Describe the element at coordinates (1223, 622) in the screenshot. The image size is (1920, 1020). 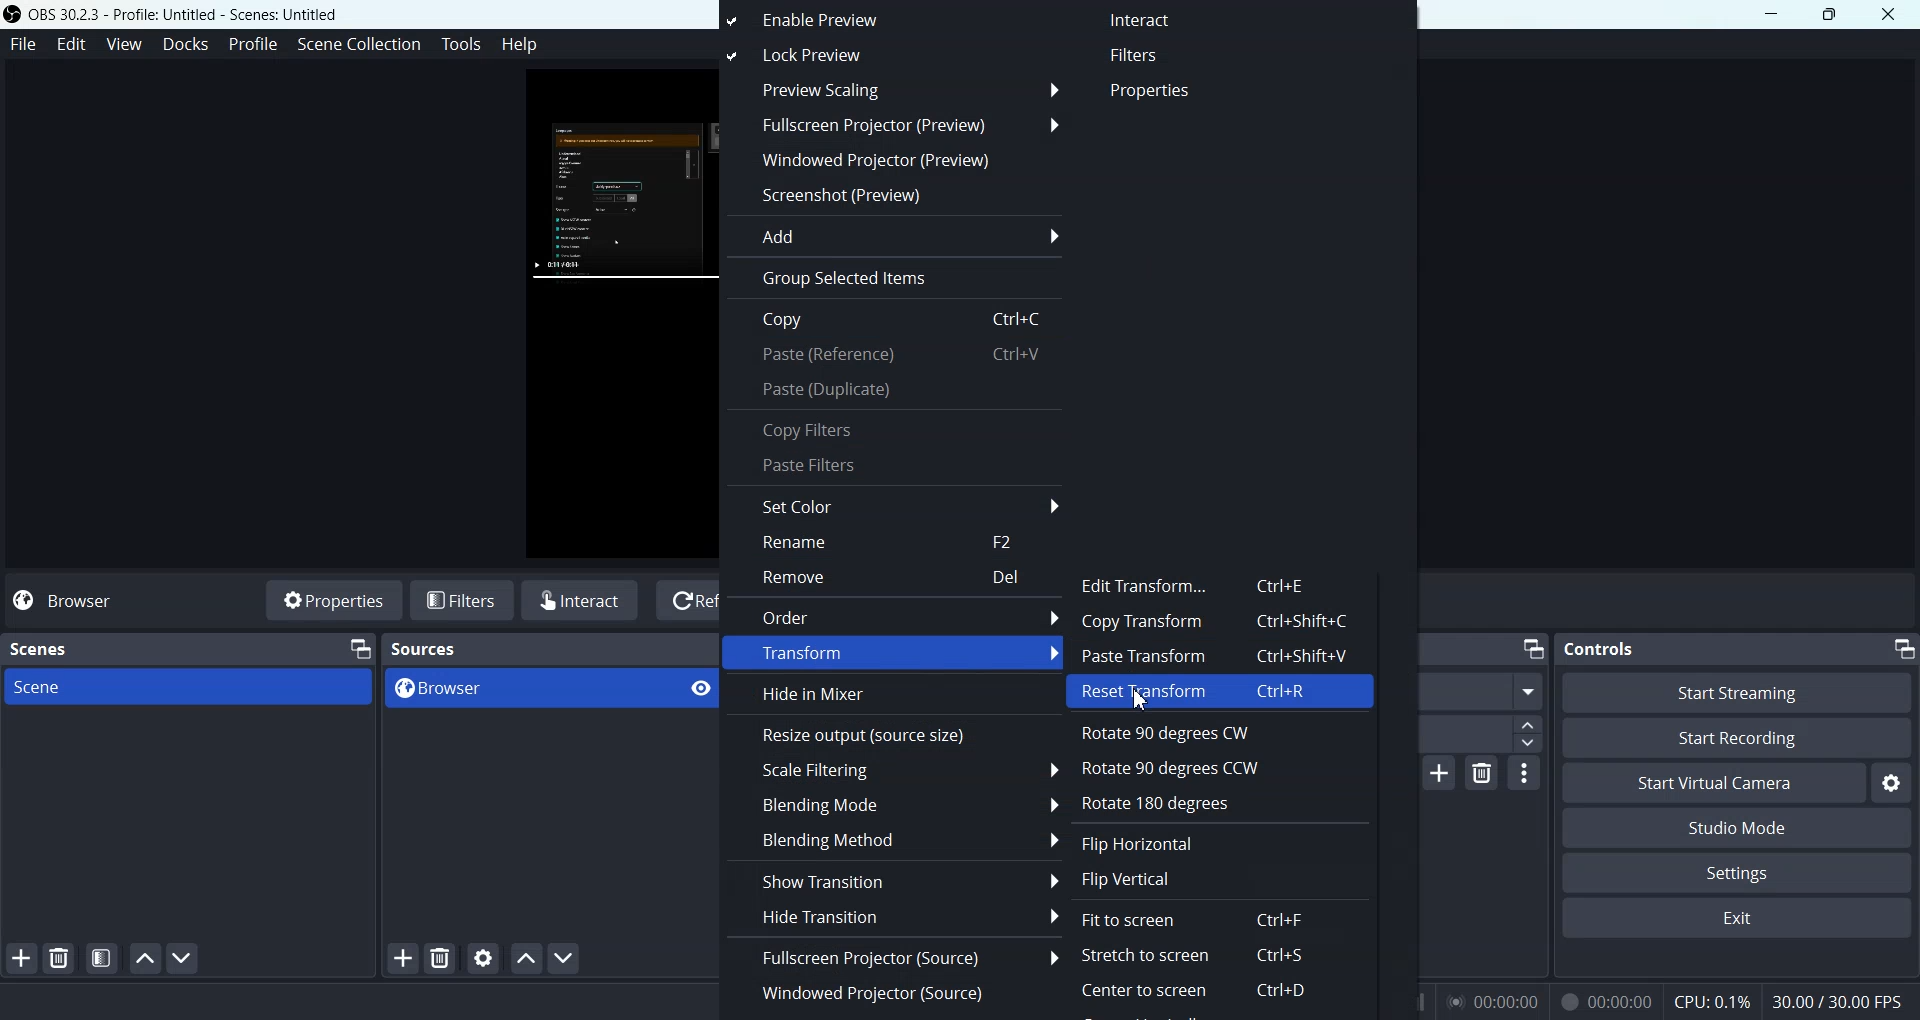
I see `Copy Transform` at that location.